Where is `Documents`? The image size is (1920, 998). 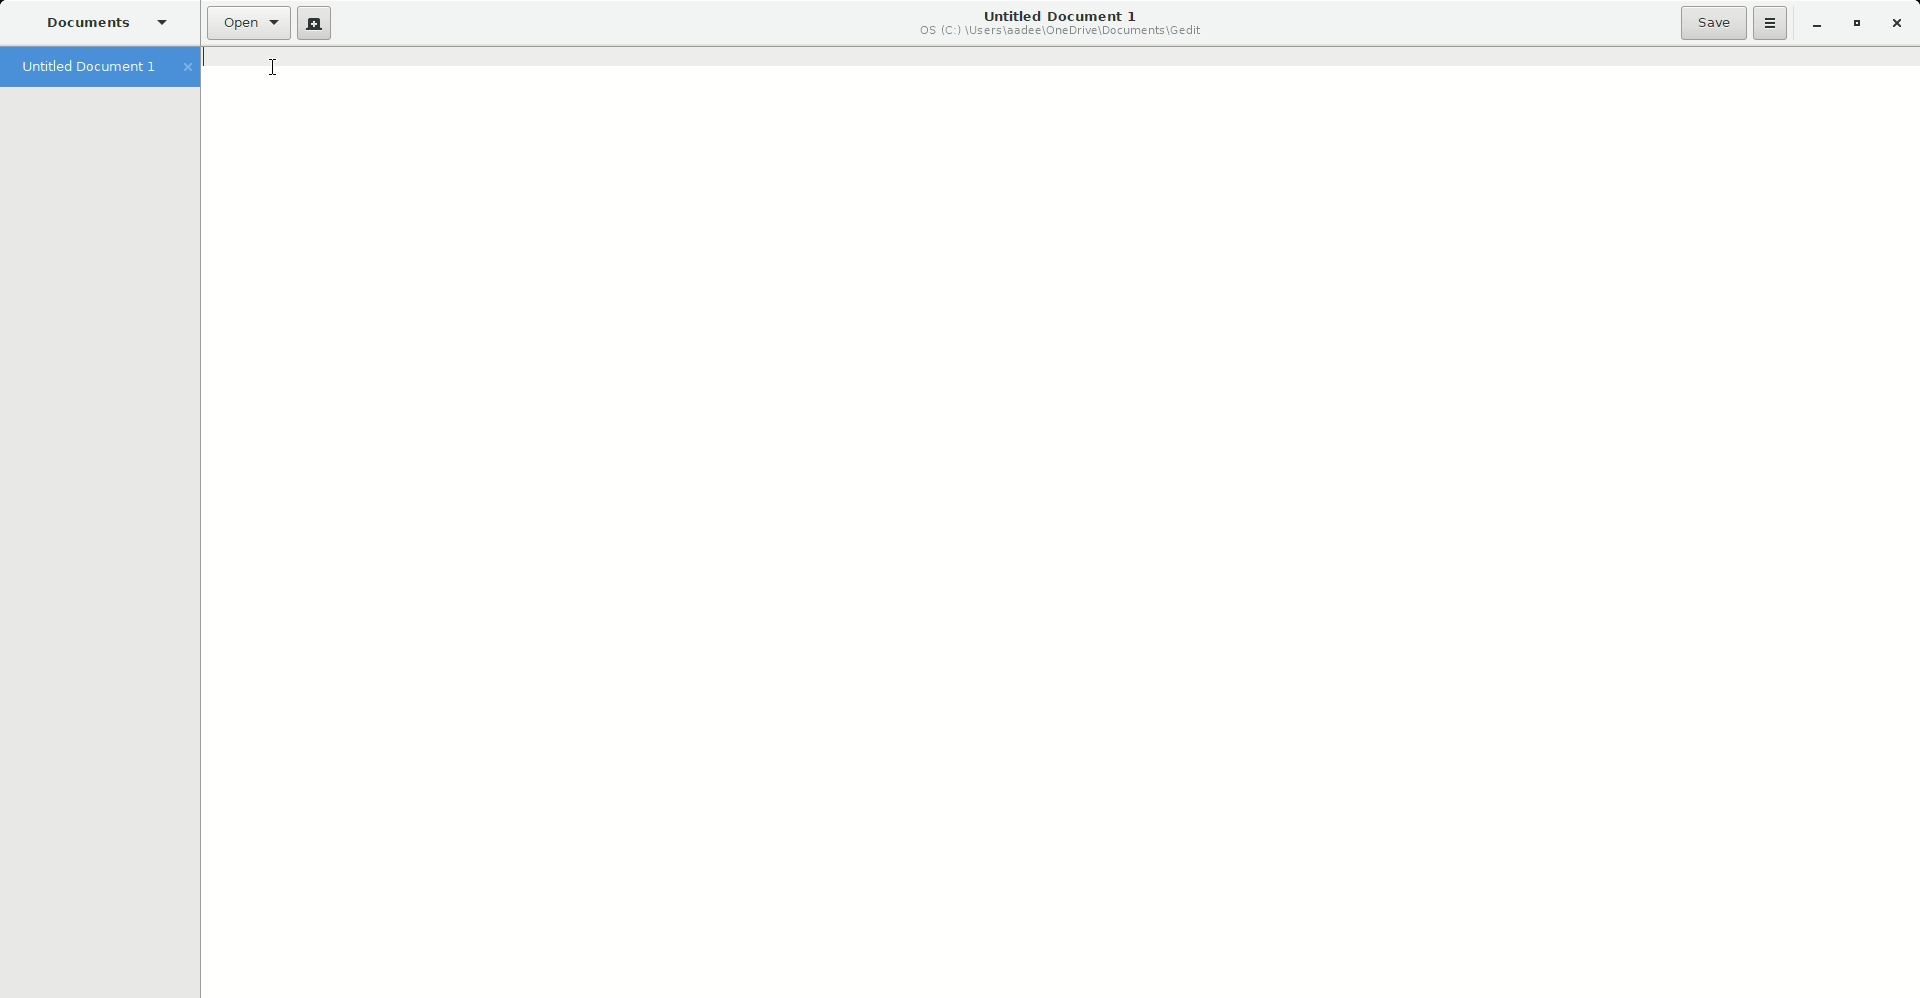
Documents is located at coordinates (103, 24).